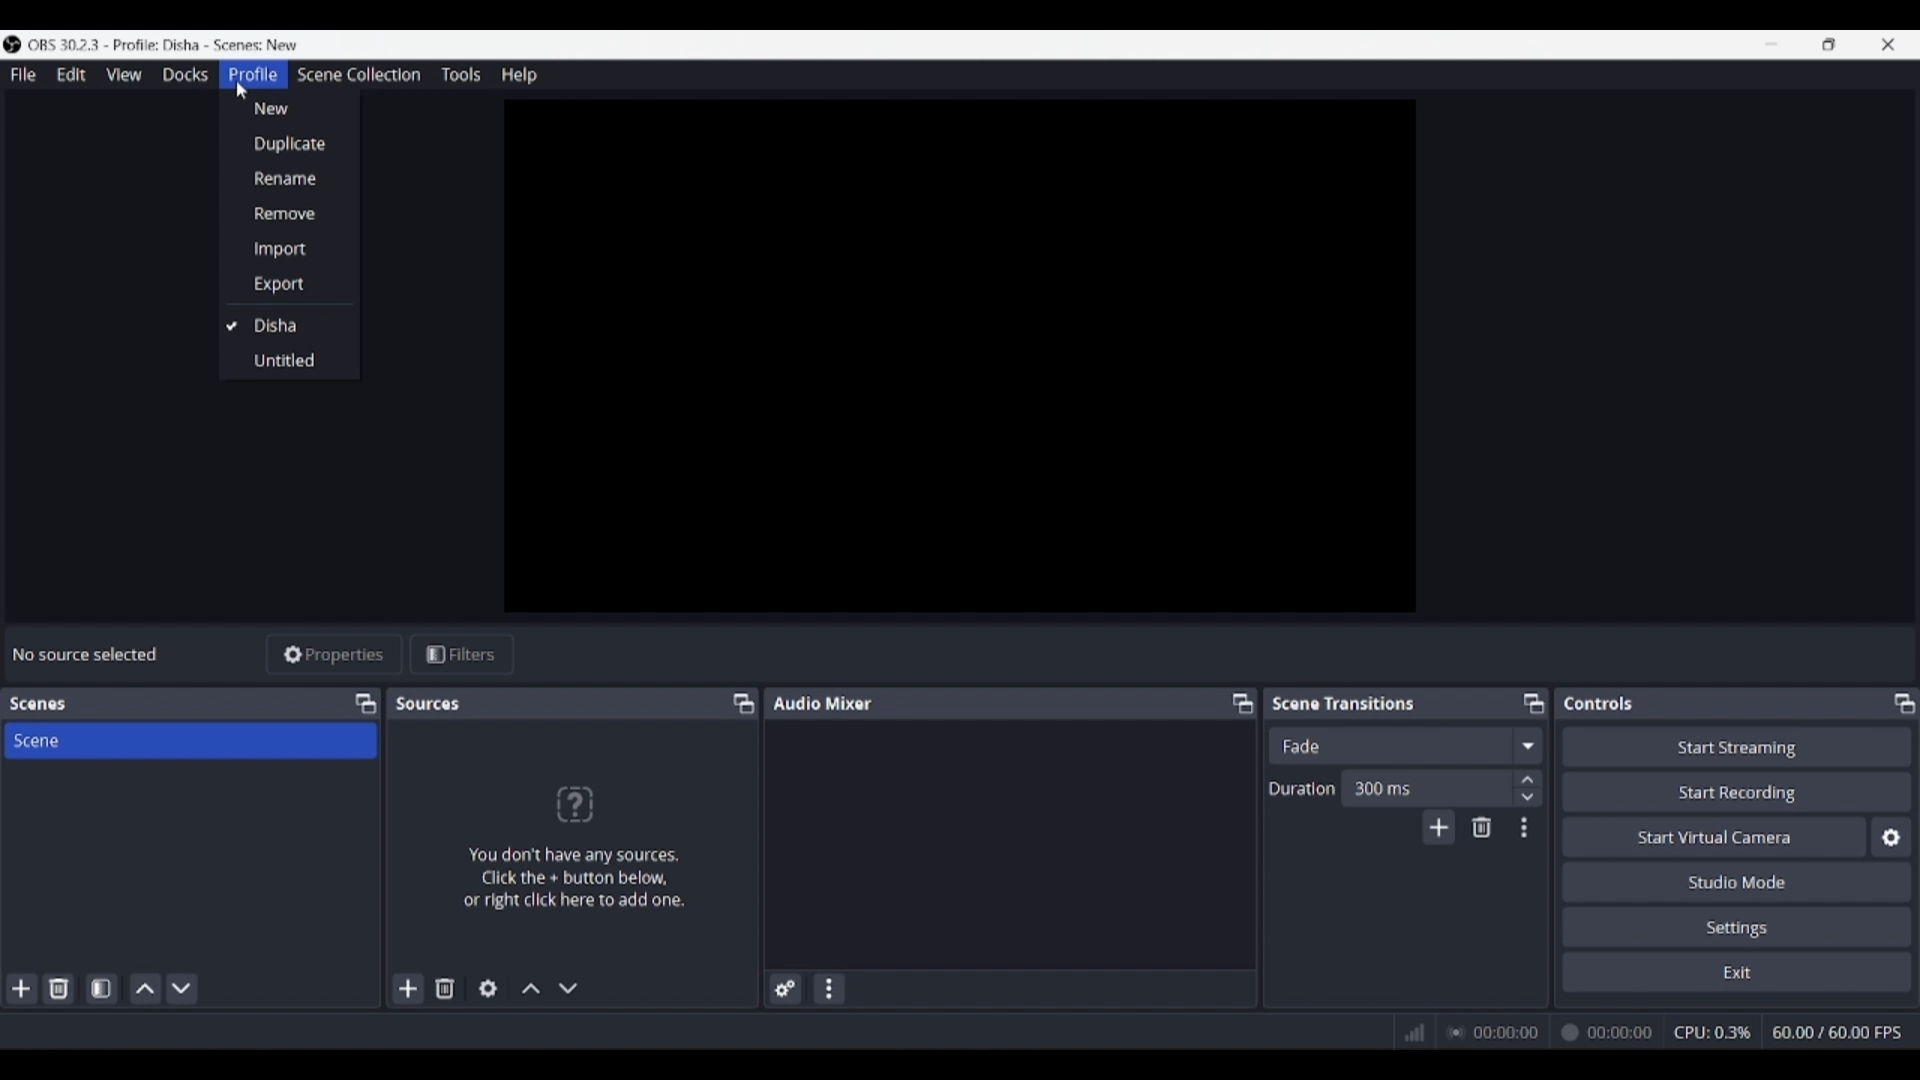 Image resolution: width=1920 pixels, height=1080 pixels. What do you see at coordinates (1838, 1031) in the screenshot?
I see `30.00` at bounding box center [1838, 1031].